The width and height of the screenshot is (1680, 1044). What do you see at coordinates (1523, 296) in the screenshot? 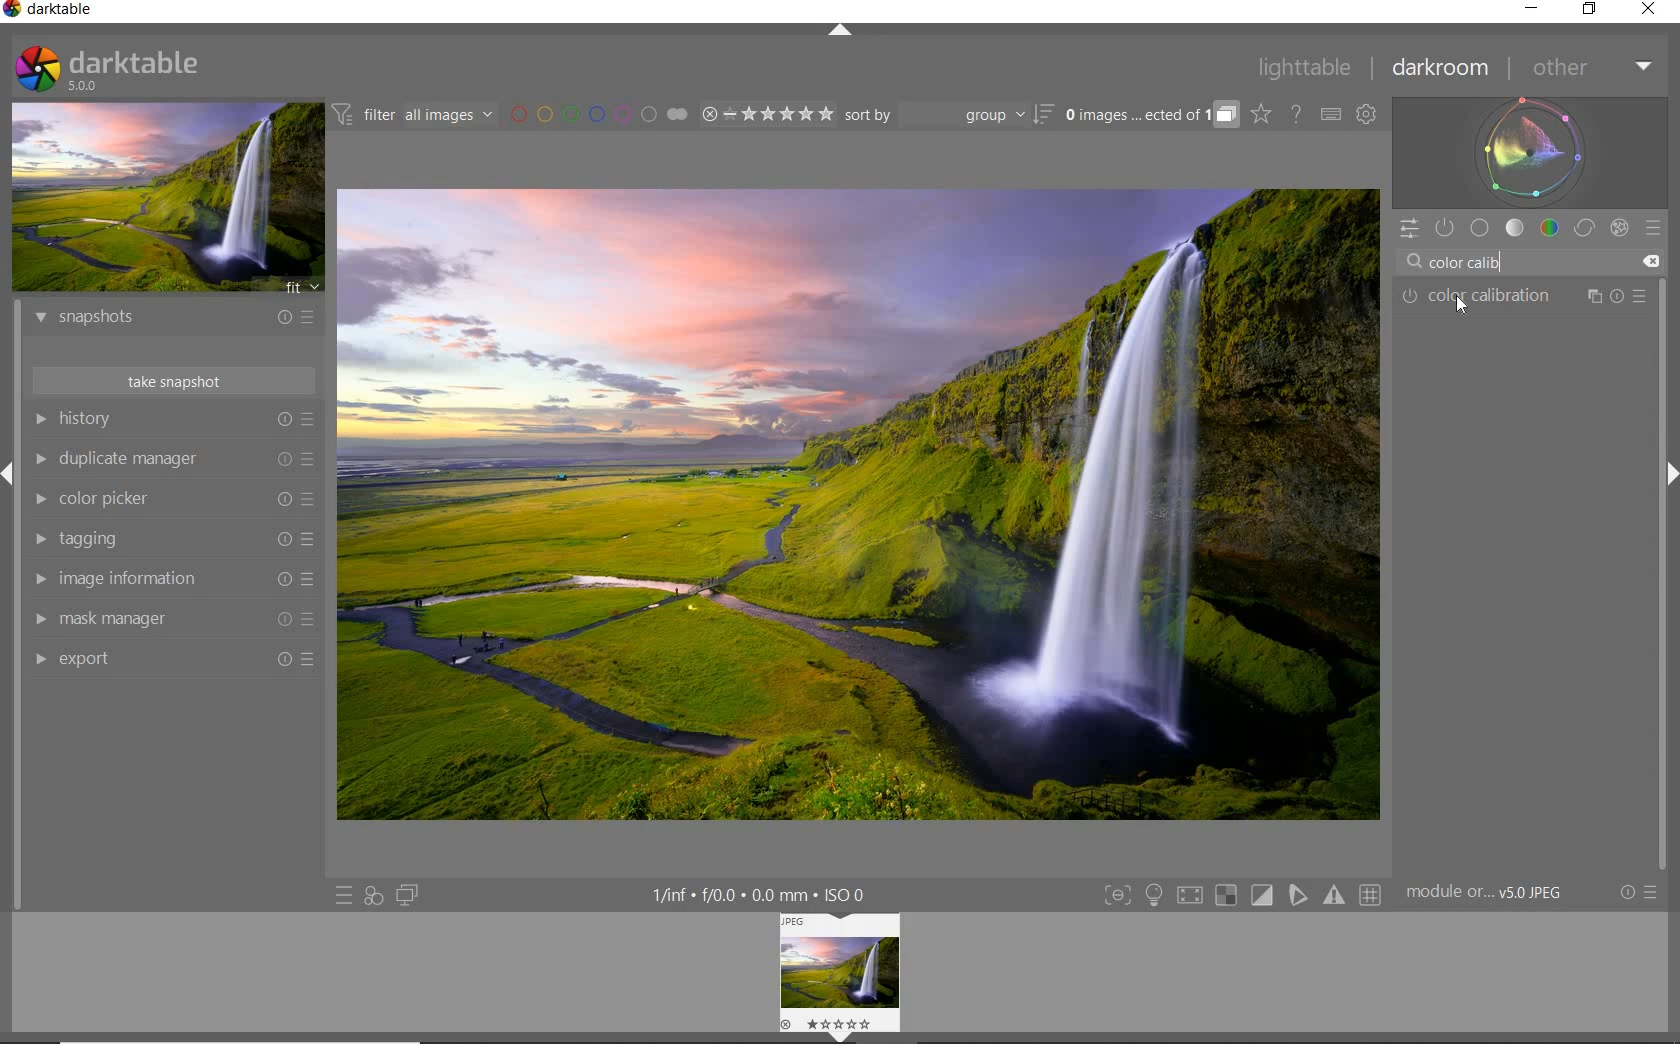
I see `COLOR CALIBRATION` at bounding box center [1523, 296].